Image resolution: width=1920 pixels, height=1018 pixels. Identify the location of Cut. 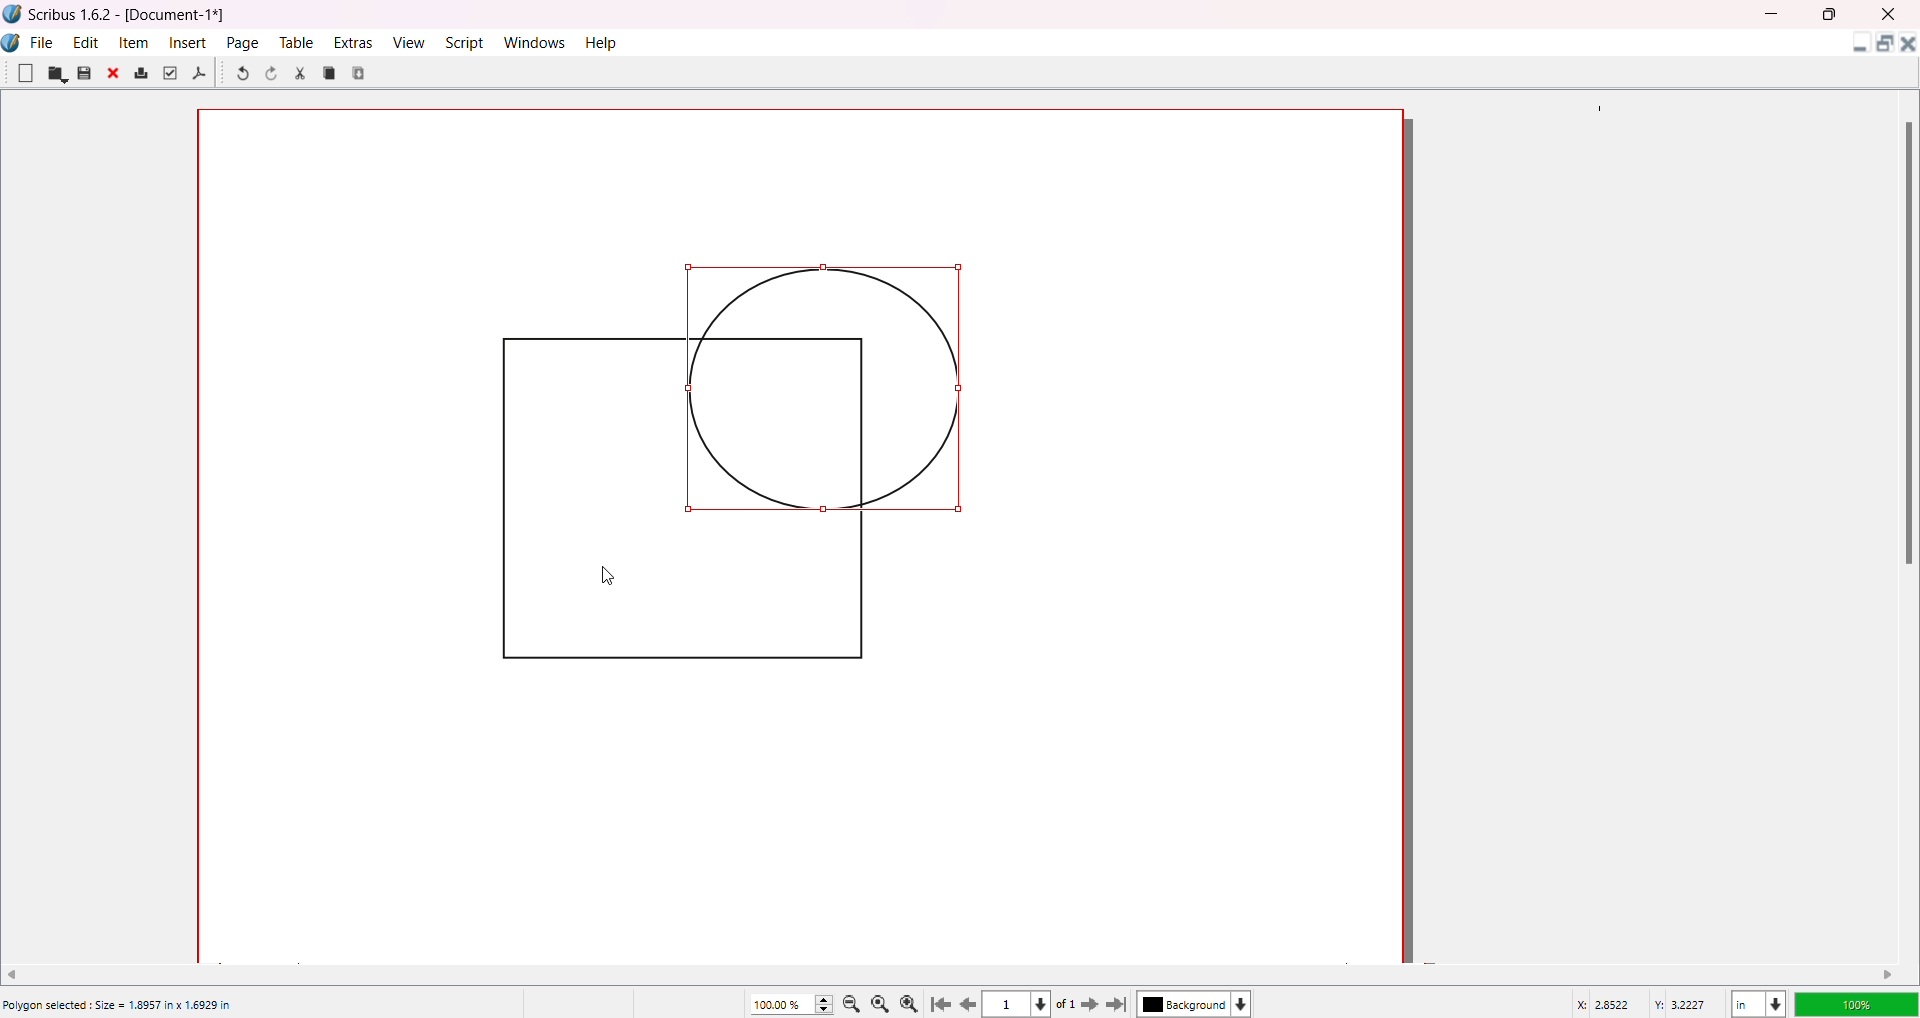
(300, 73).